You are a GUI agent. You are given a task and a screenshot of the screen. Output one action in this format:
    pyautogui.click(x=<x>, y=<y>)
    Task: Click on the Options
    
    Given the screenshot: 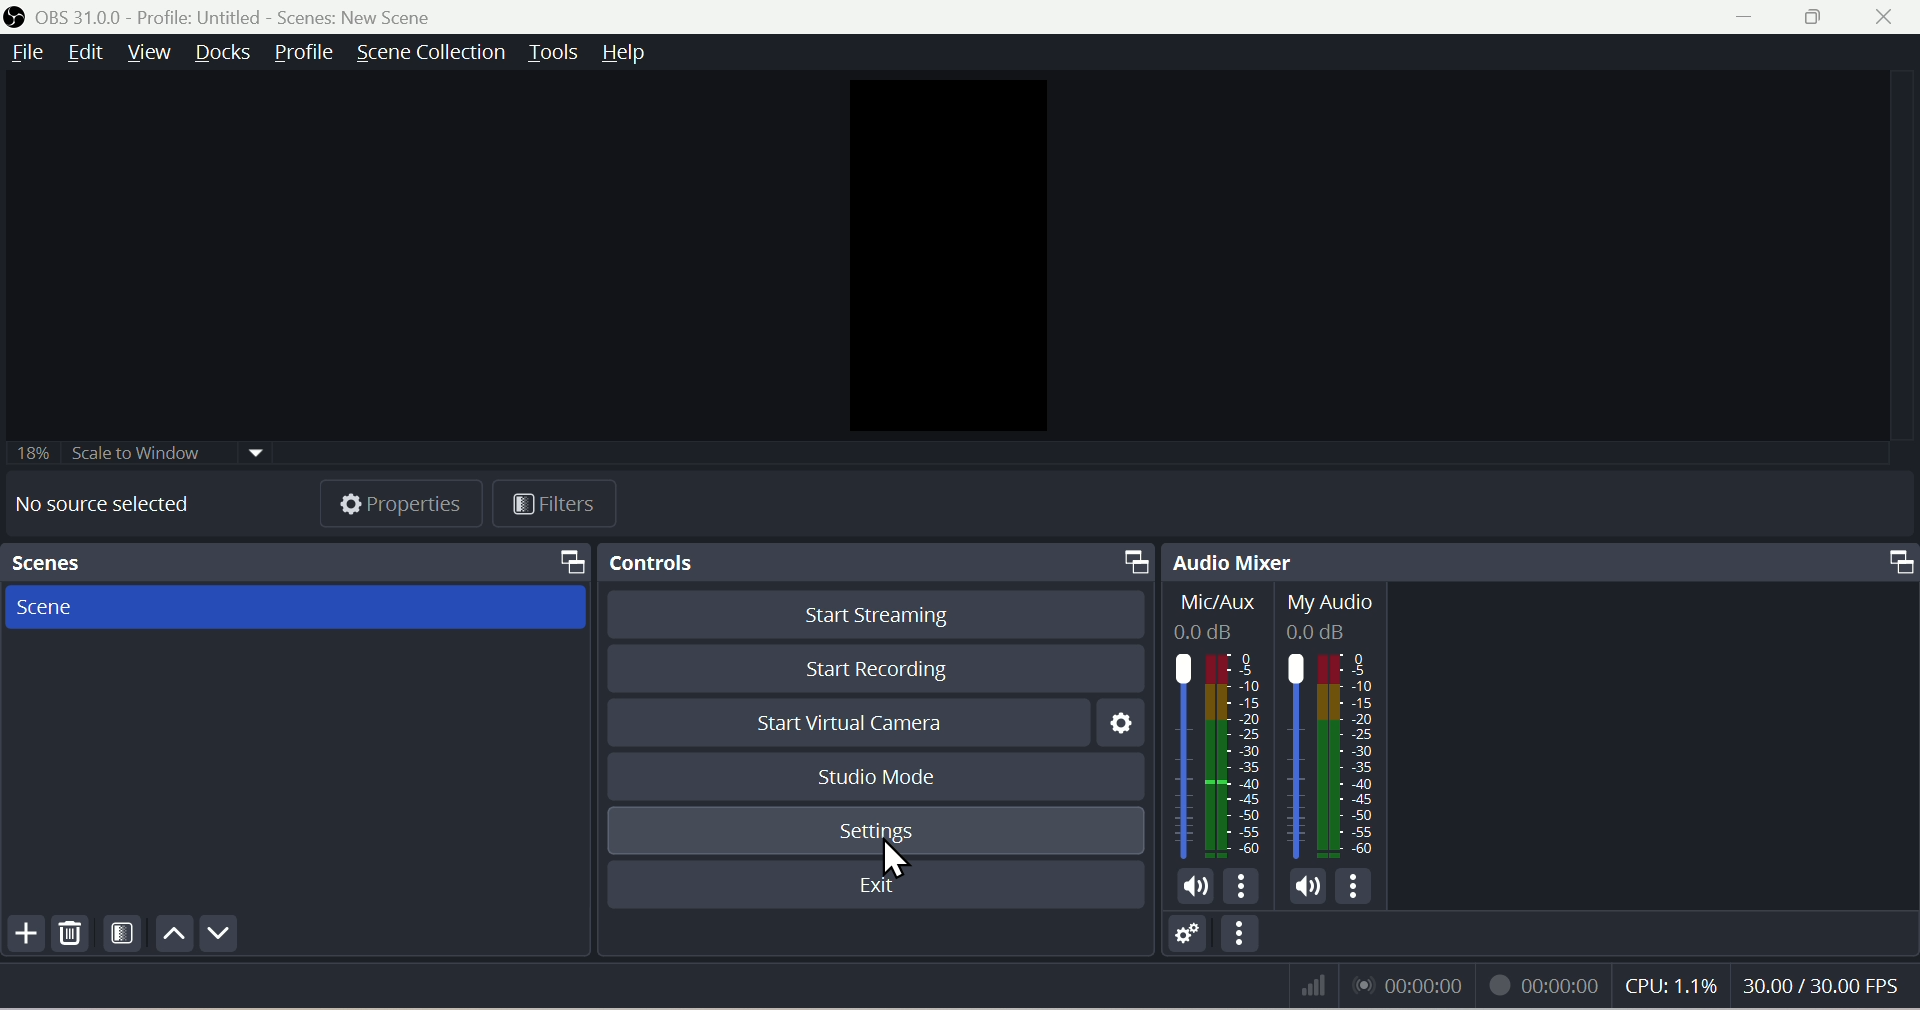 What is the action you would take?
    pyautogui.click(x=1242, y=937)
    